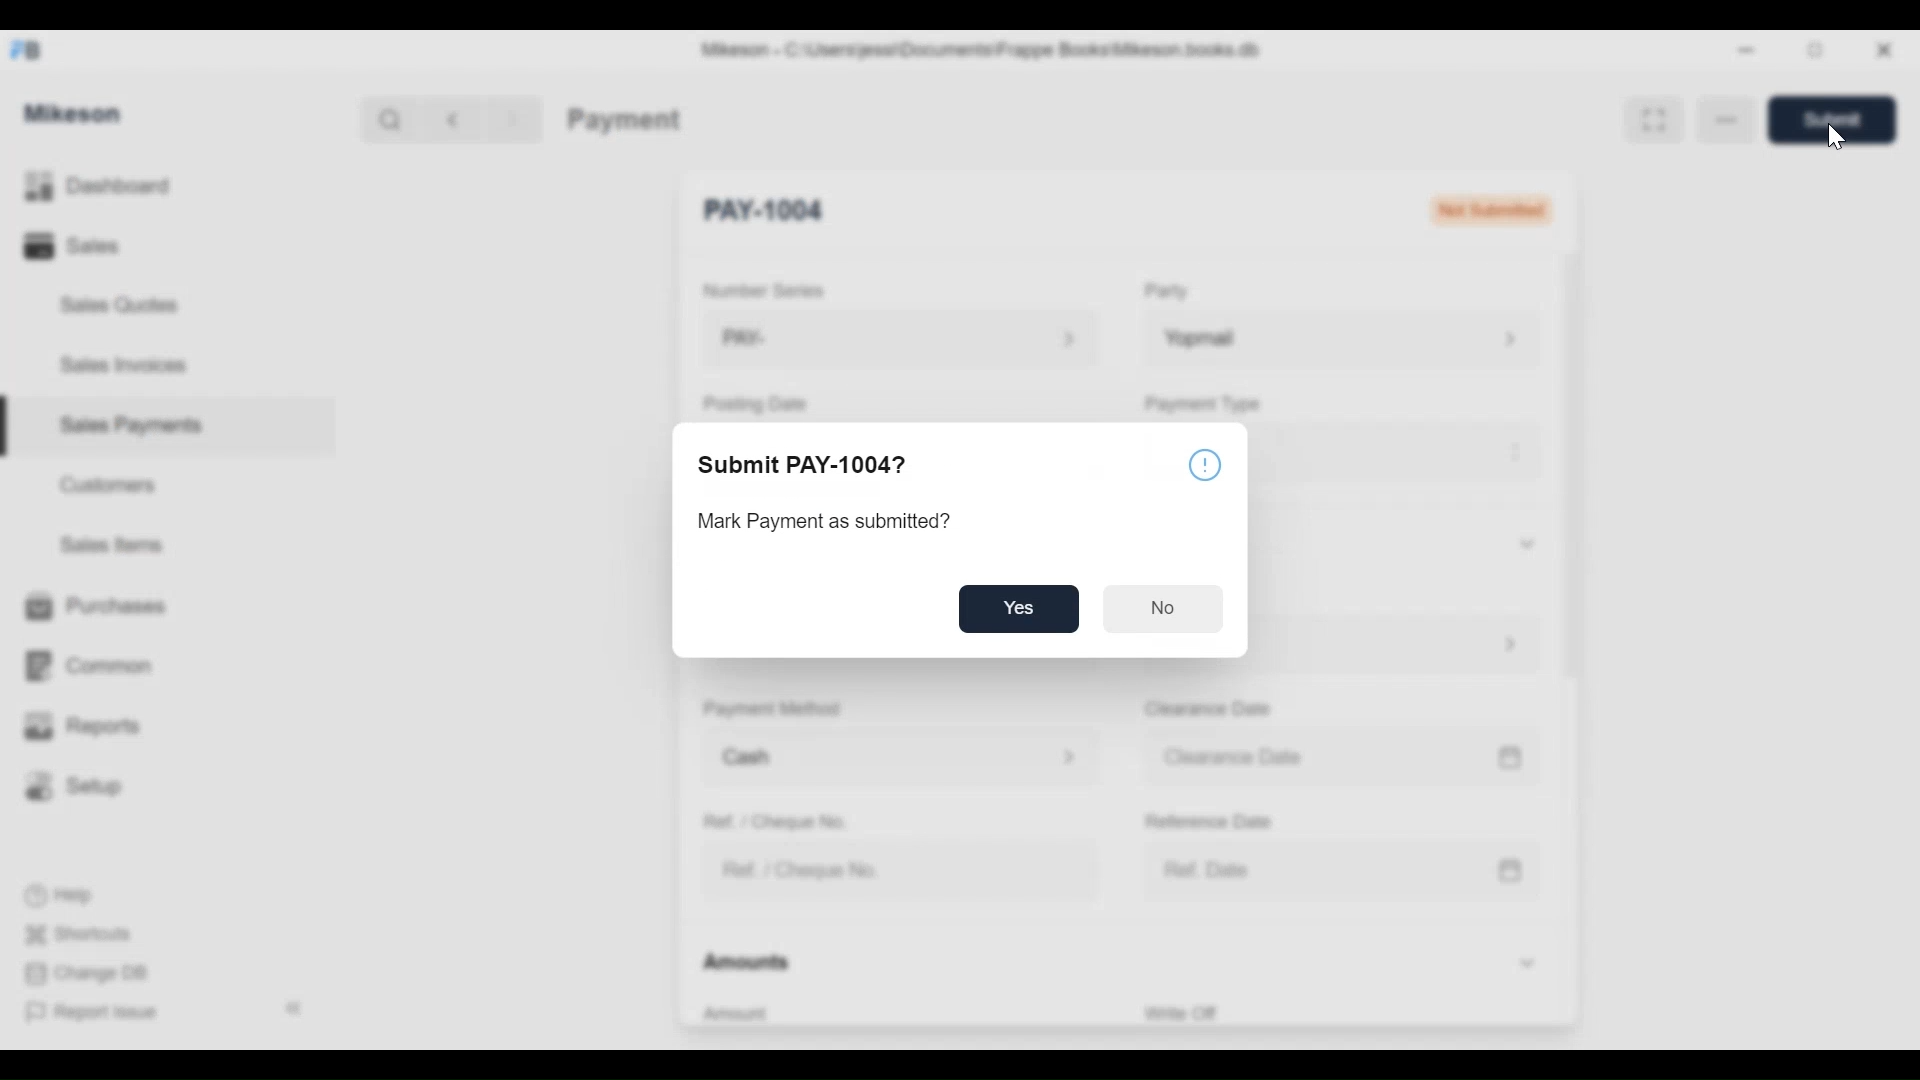 The image size is (1920, 1080). I want to click on Setup, so click(80, 787).